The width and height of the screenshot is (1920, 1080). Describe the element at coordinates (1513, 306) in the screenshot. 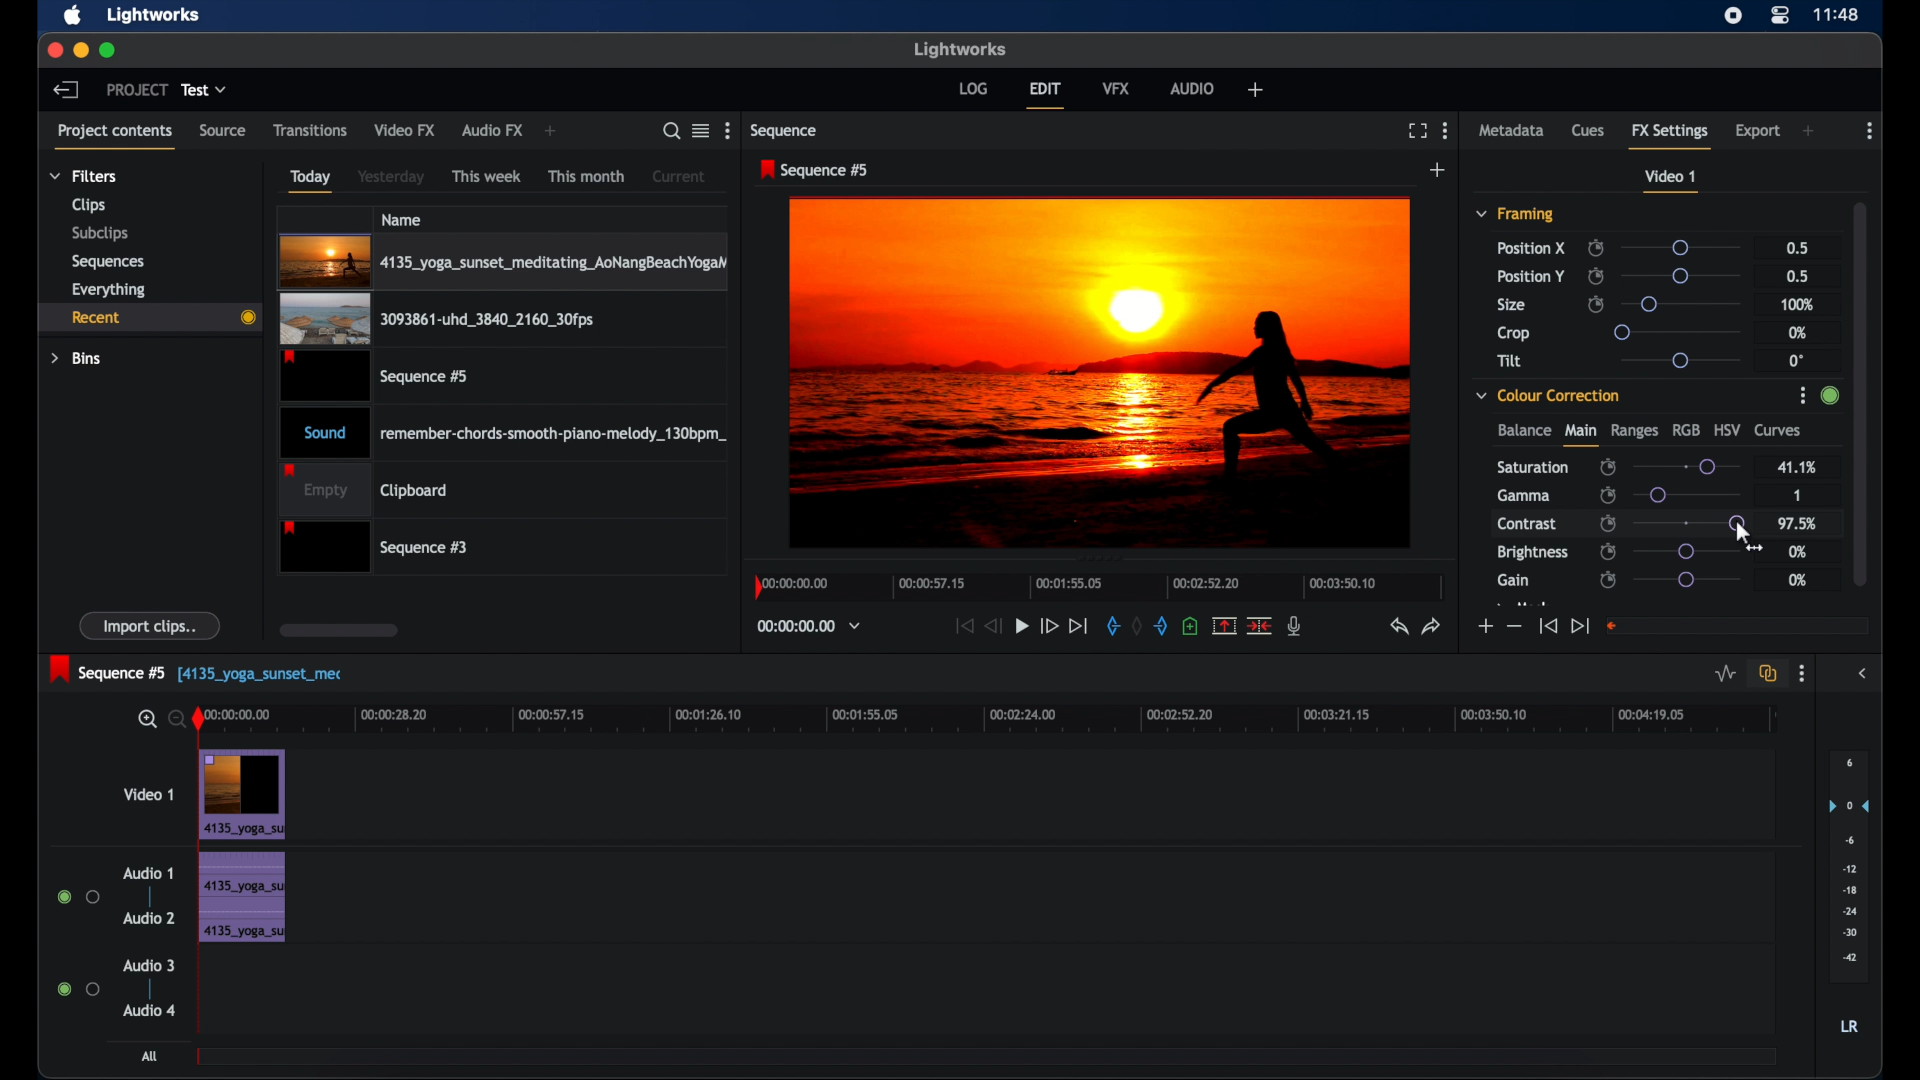

I see `size` at that location.